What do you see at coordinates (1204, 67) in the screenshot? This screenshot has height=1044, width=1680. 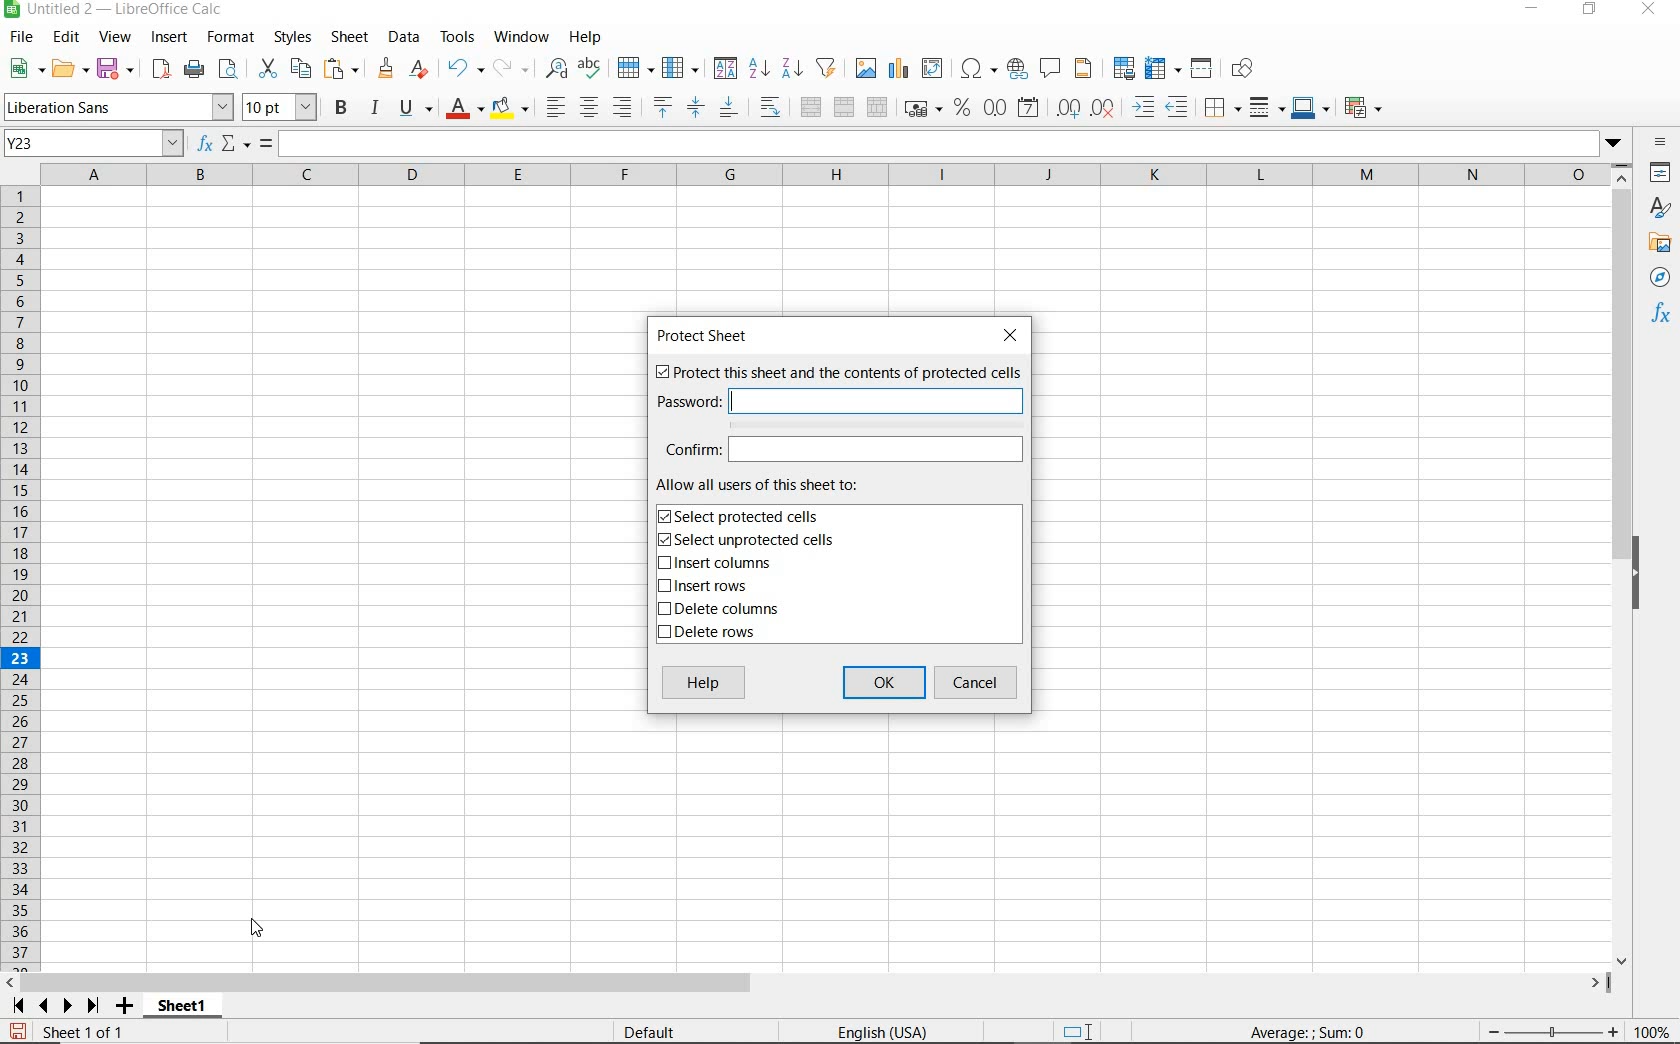 I see `SPLIT WINDOW` at bounding box center [1204, 67].